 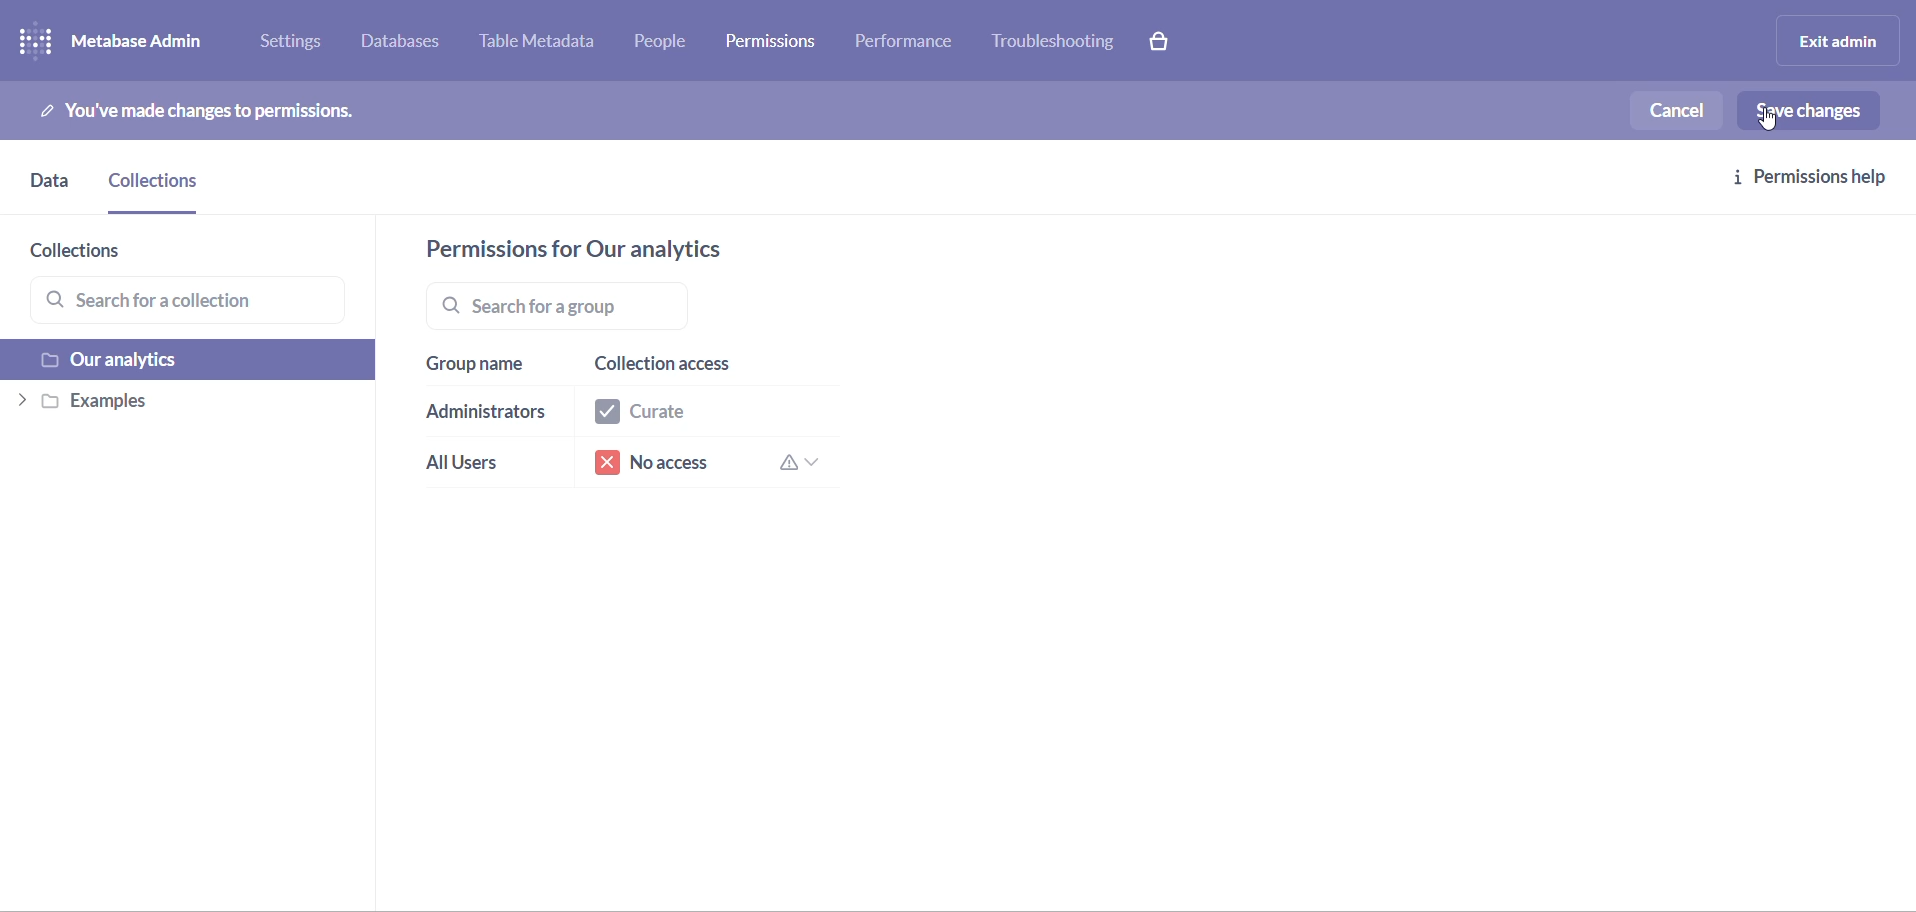 I want to click on exit admin, so click(x=1834, y=40).